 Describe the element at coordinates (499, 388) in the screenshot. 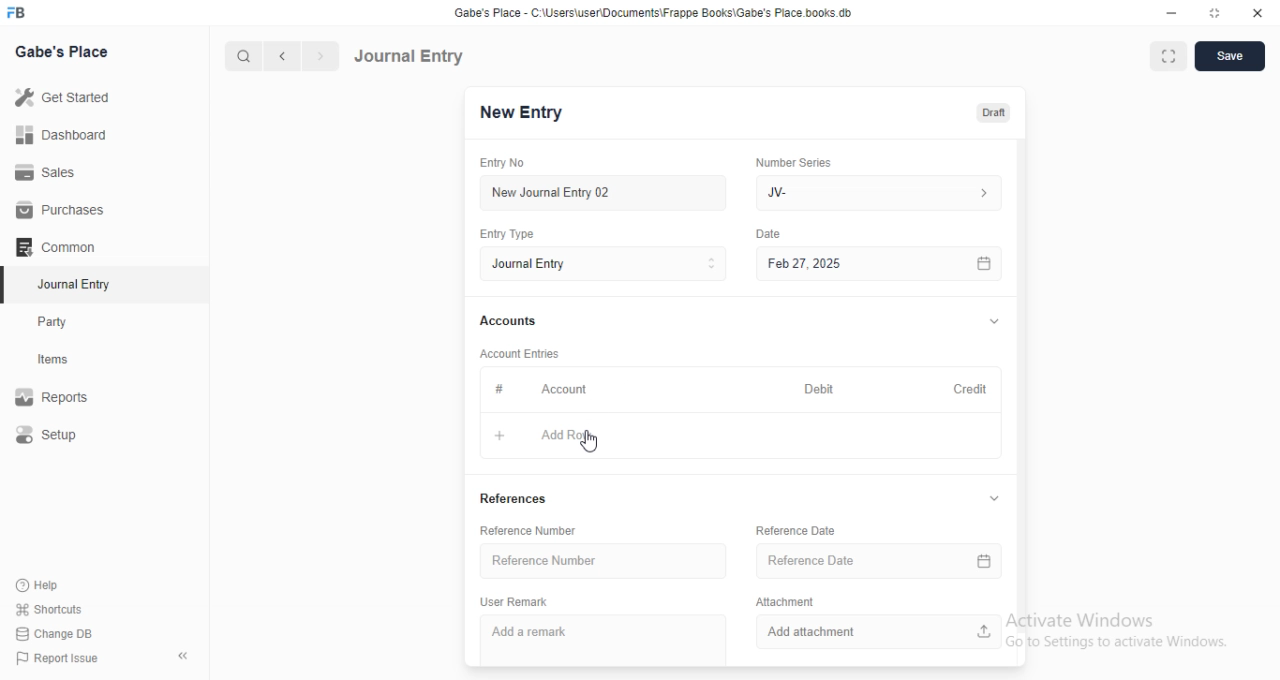

I see `#` at that location.